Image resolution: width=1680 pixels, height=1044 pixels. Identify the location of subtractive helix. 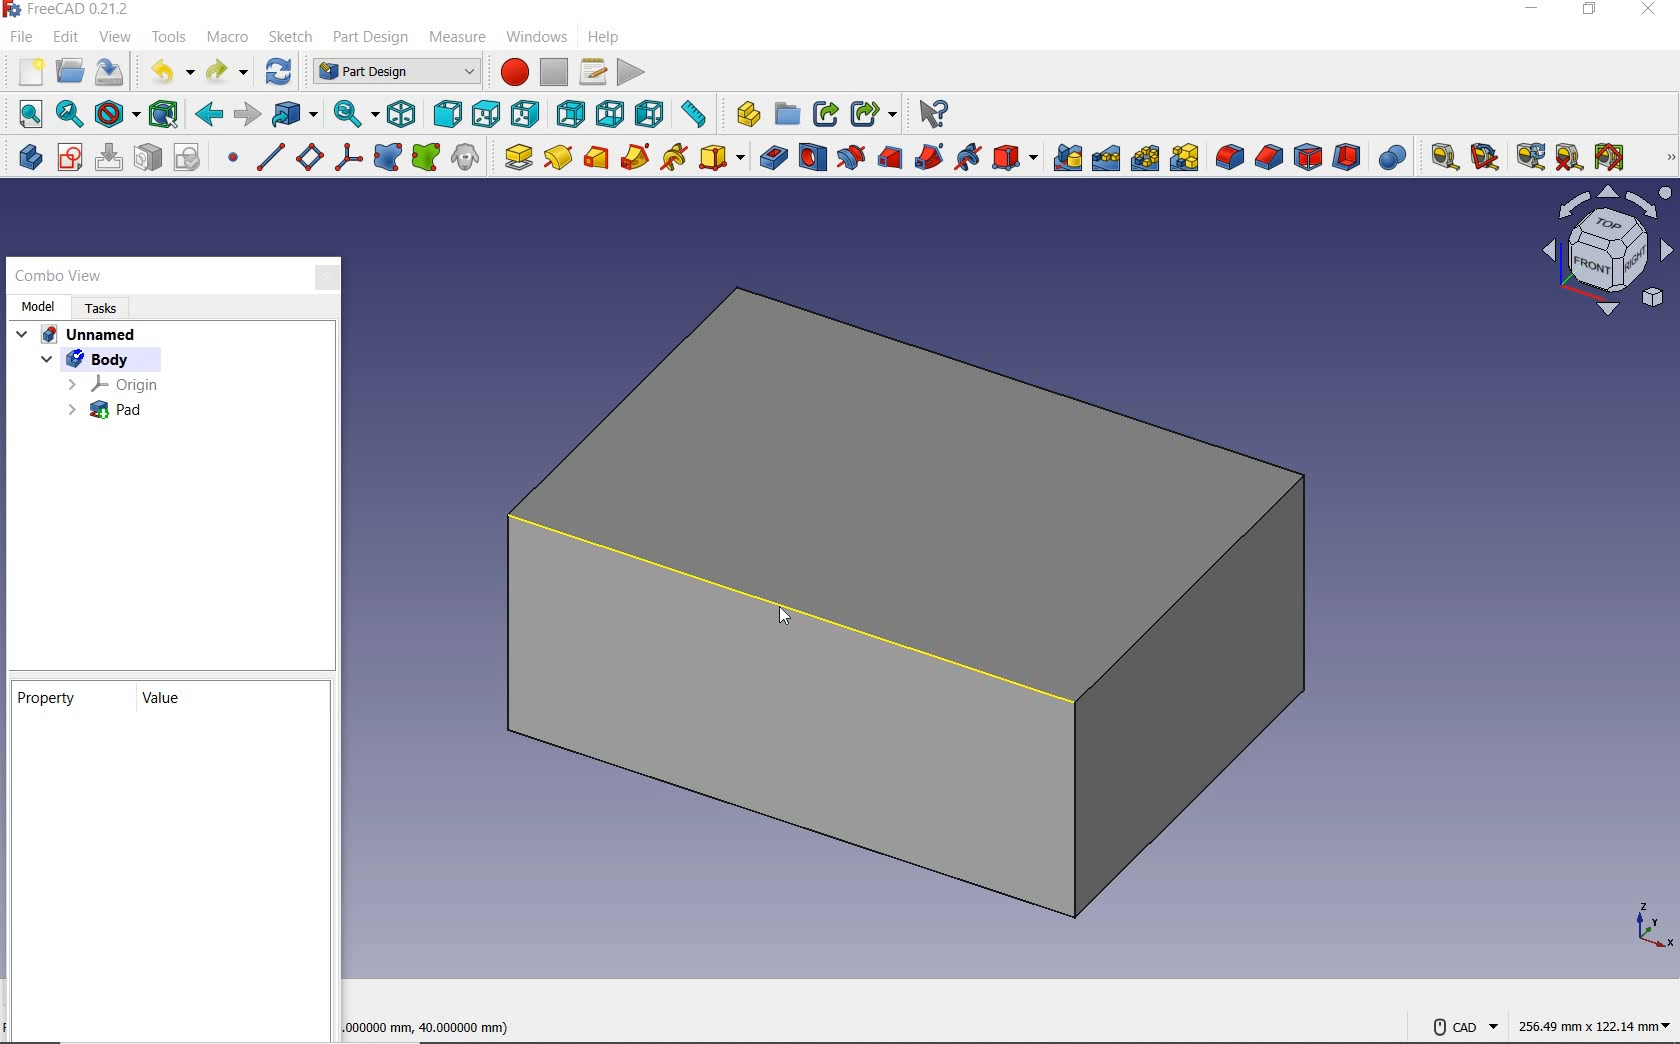
(967, 156).